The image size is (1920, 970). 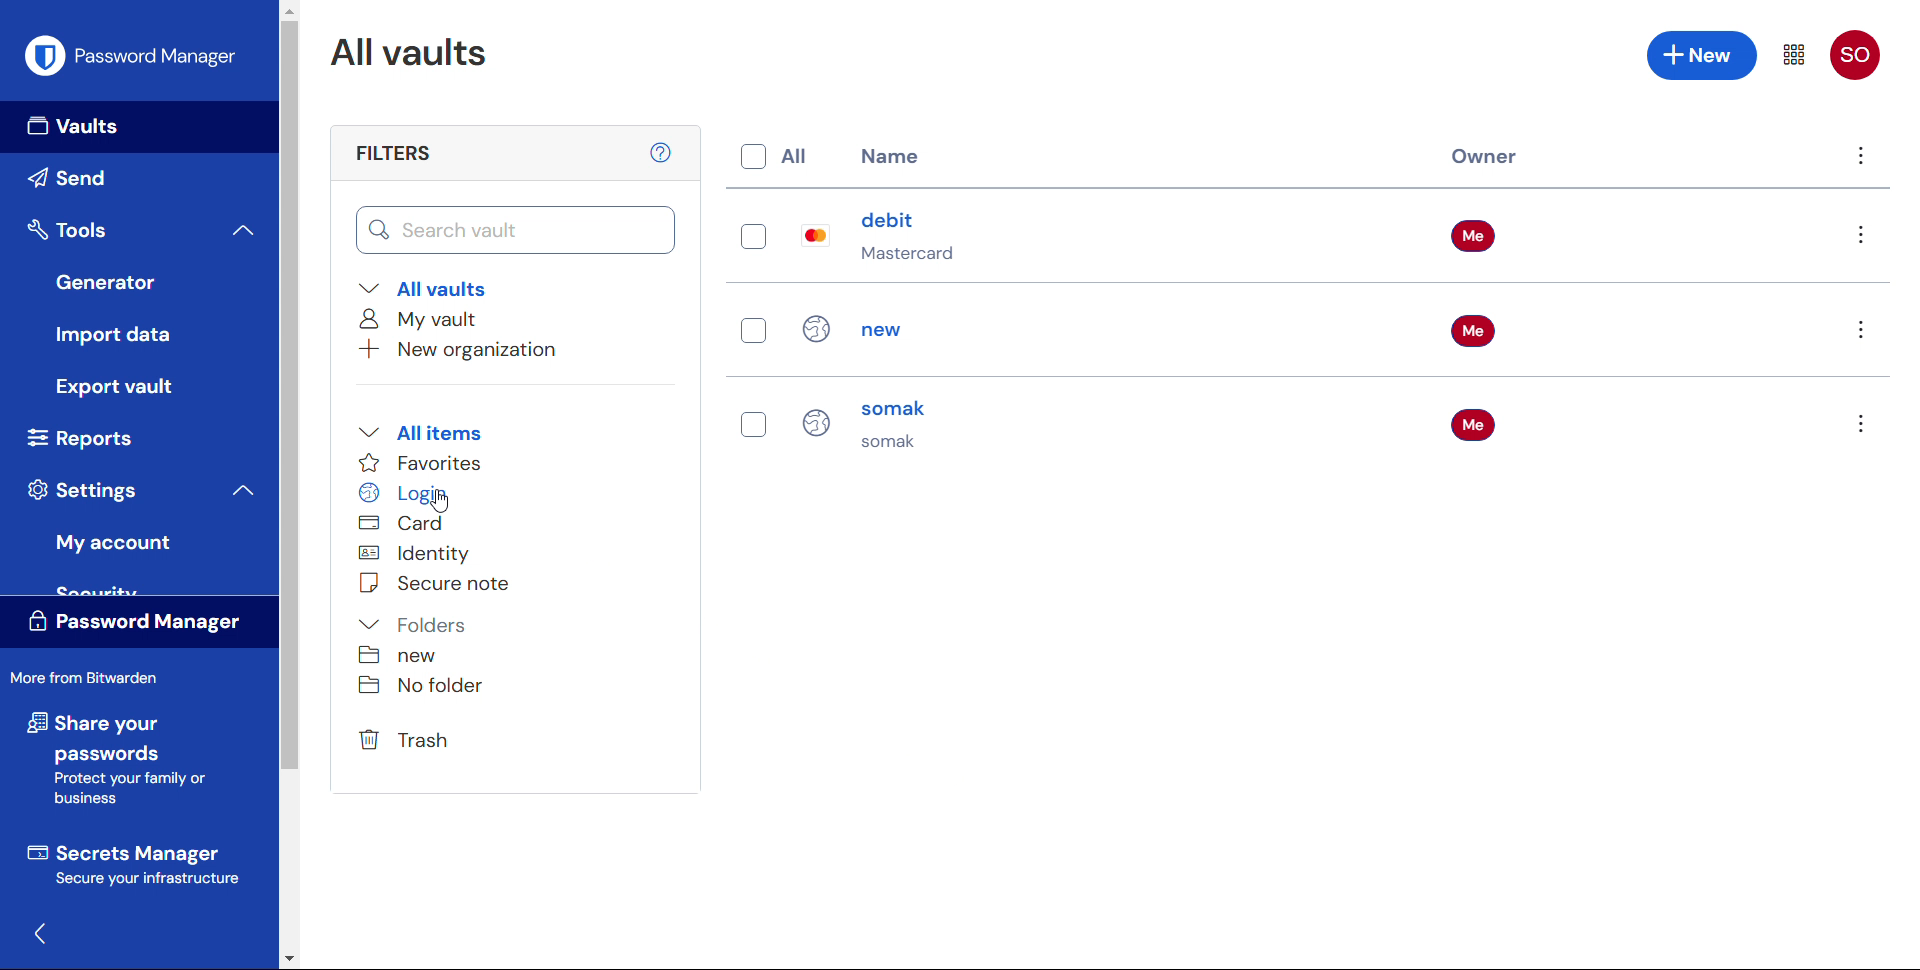 I want to click on Add new entry , so click(x=1702, y=57).